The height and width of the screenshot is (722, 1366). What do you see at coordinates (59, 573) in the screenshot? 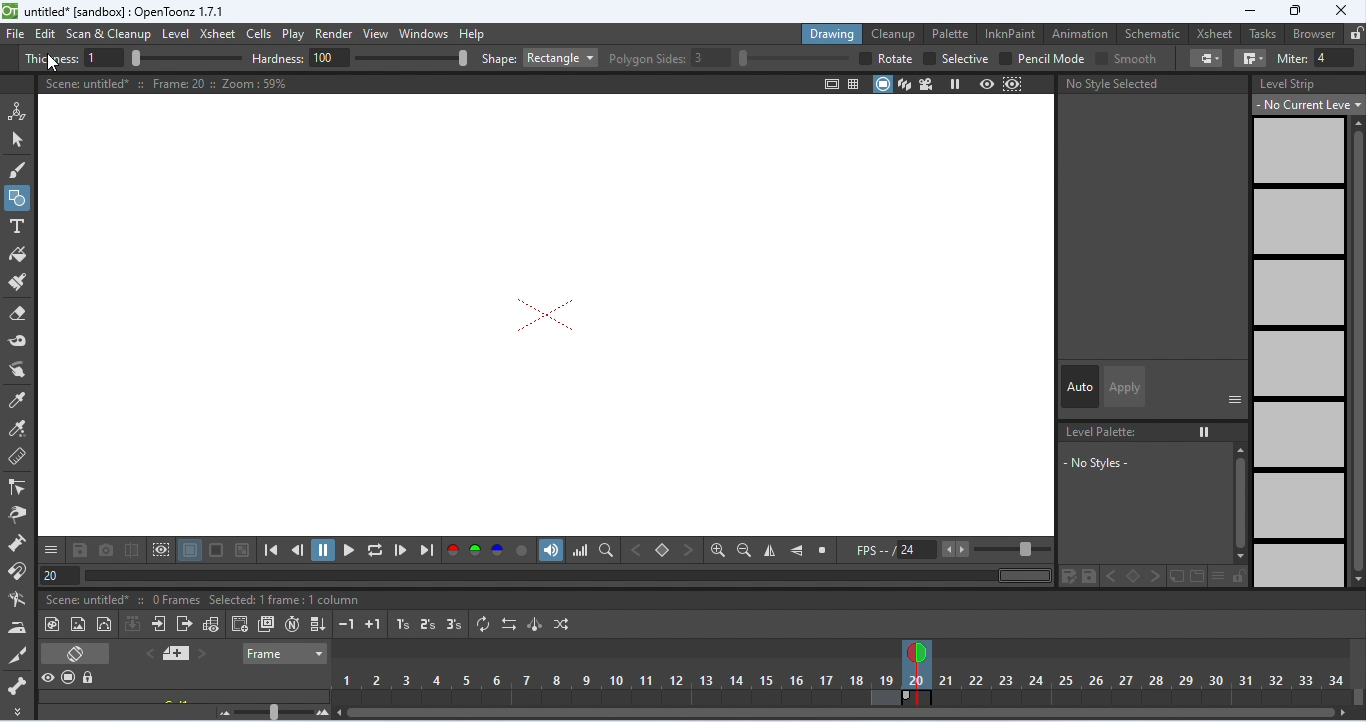
I see `frame` at bounding box center [59, 573].